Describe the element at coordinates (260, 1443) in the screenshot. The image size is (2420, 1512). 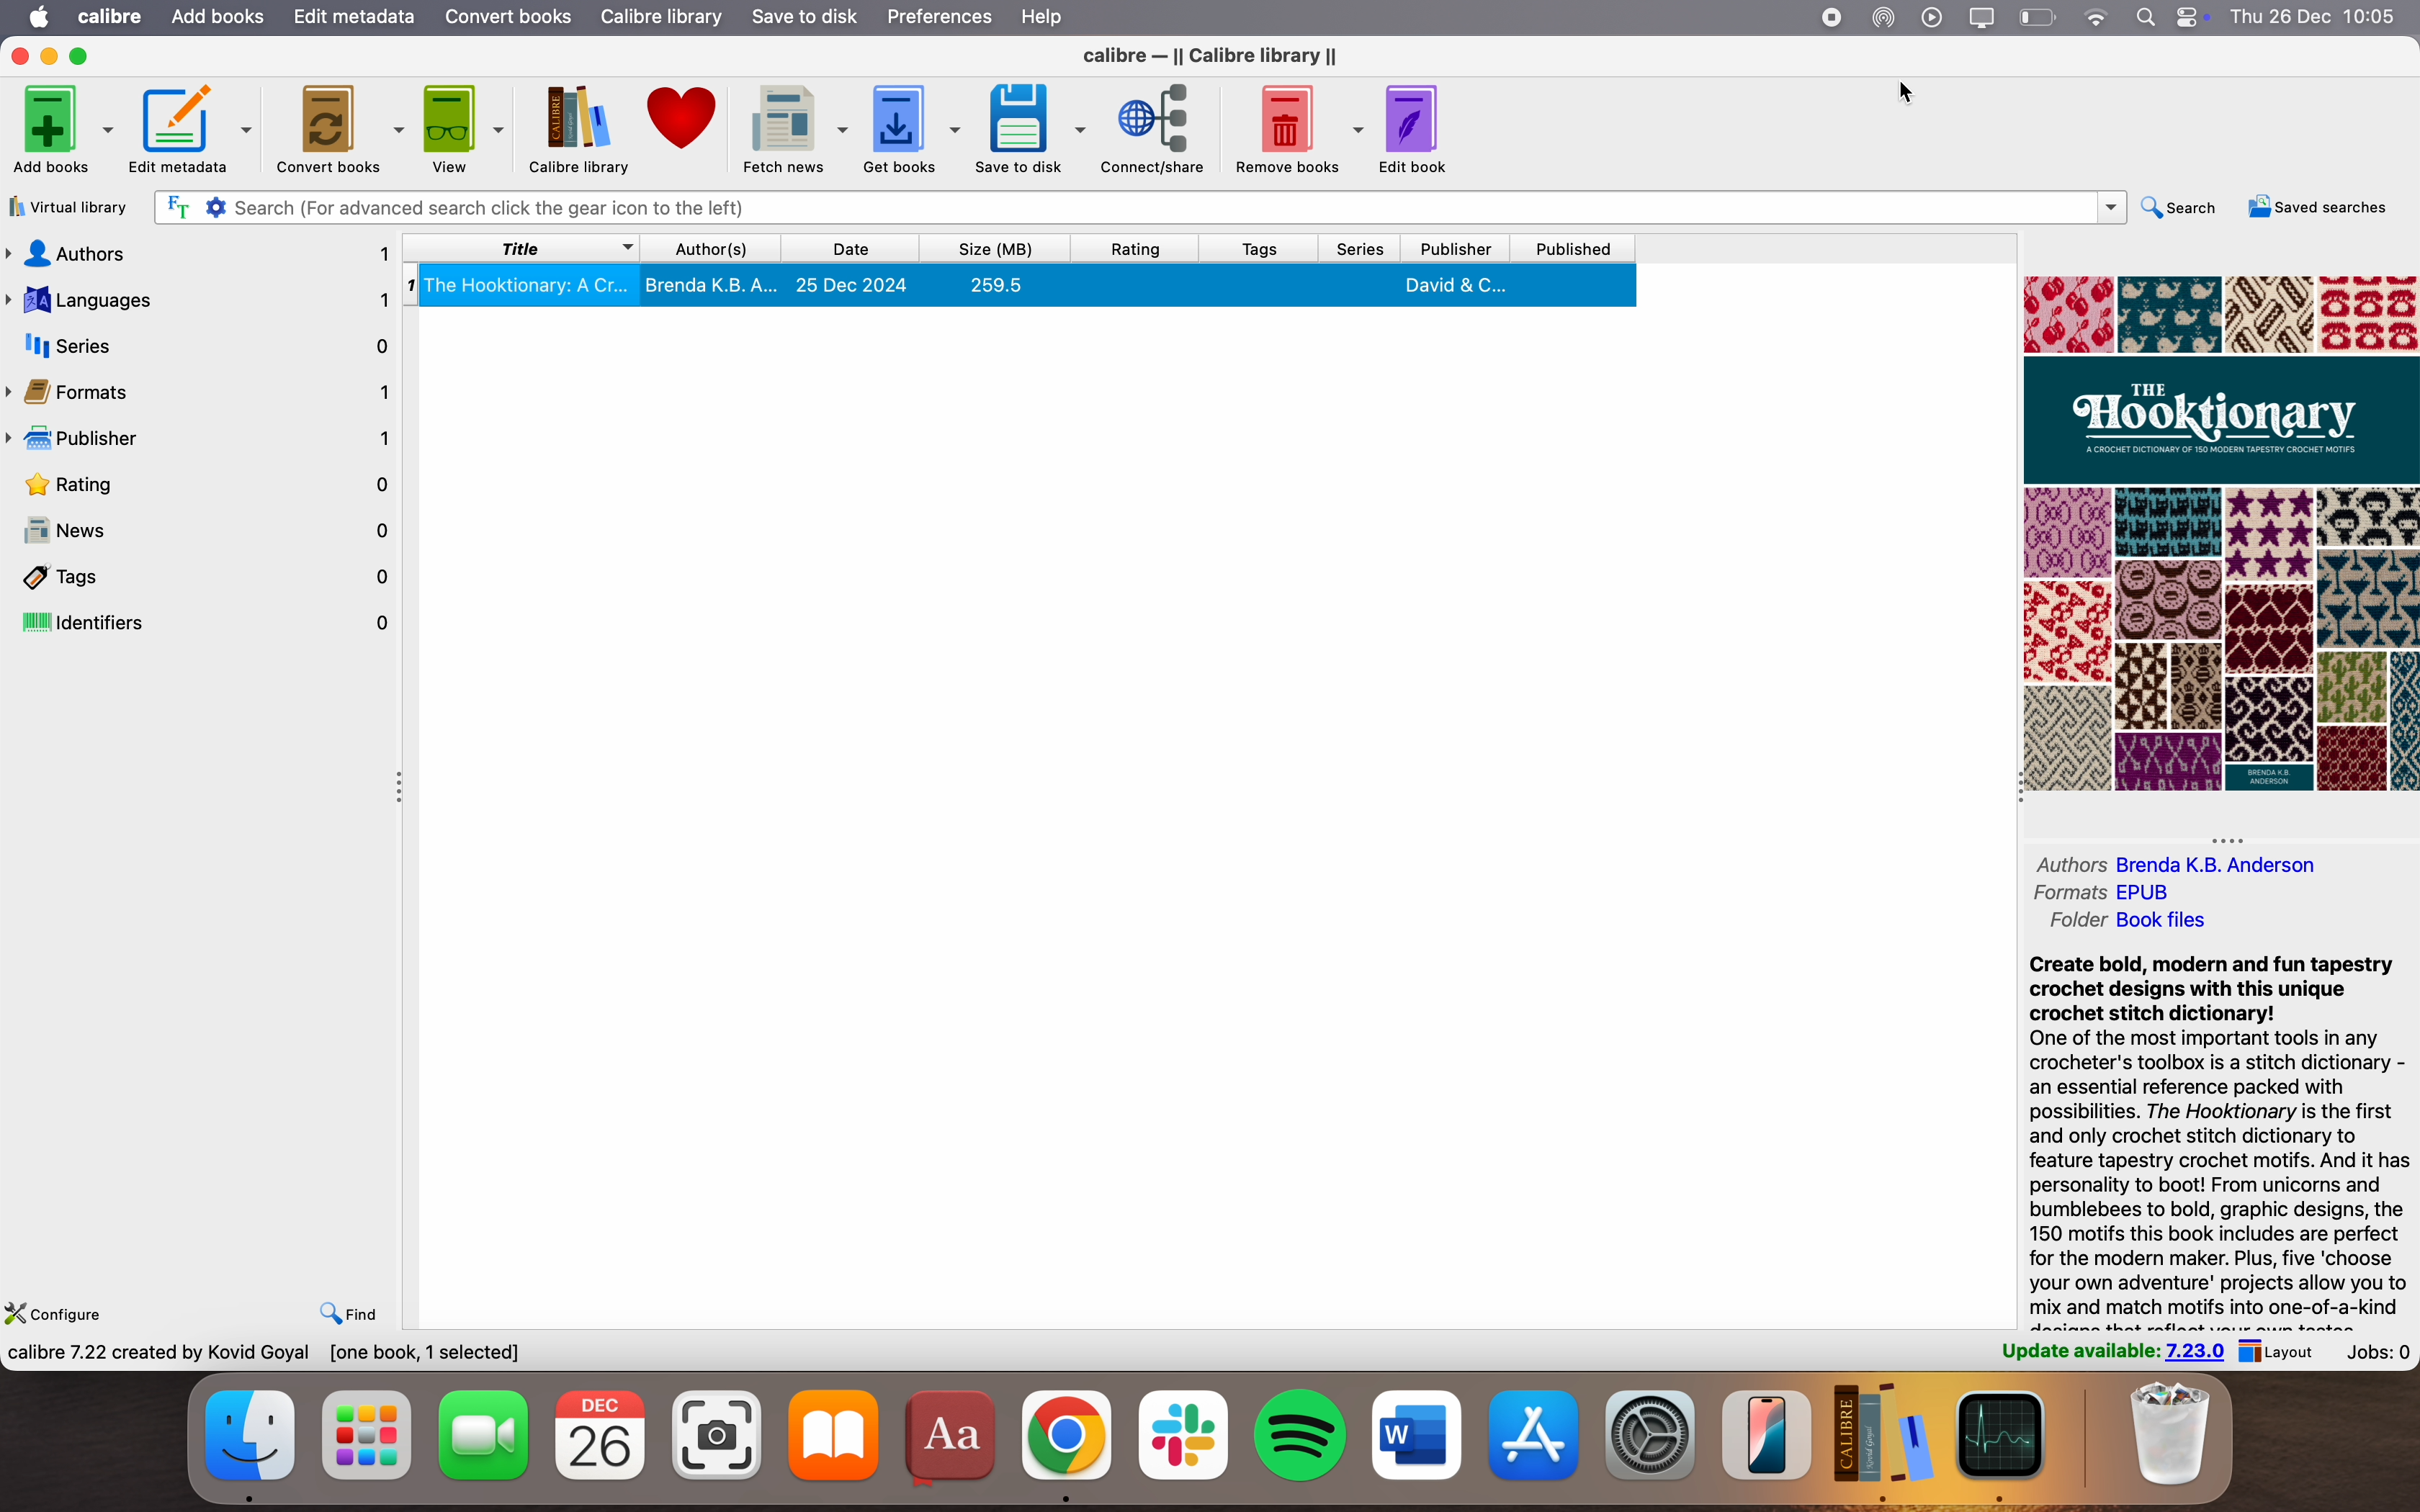
I see `Finder` at that location.